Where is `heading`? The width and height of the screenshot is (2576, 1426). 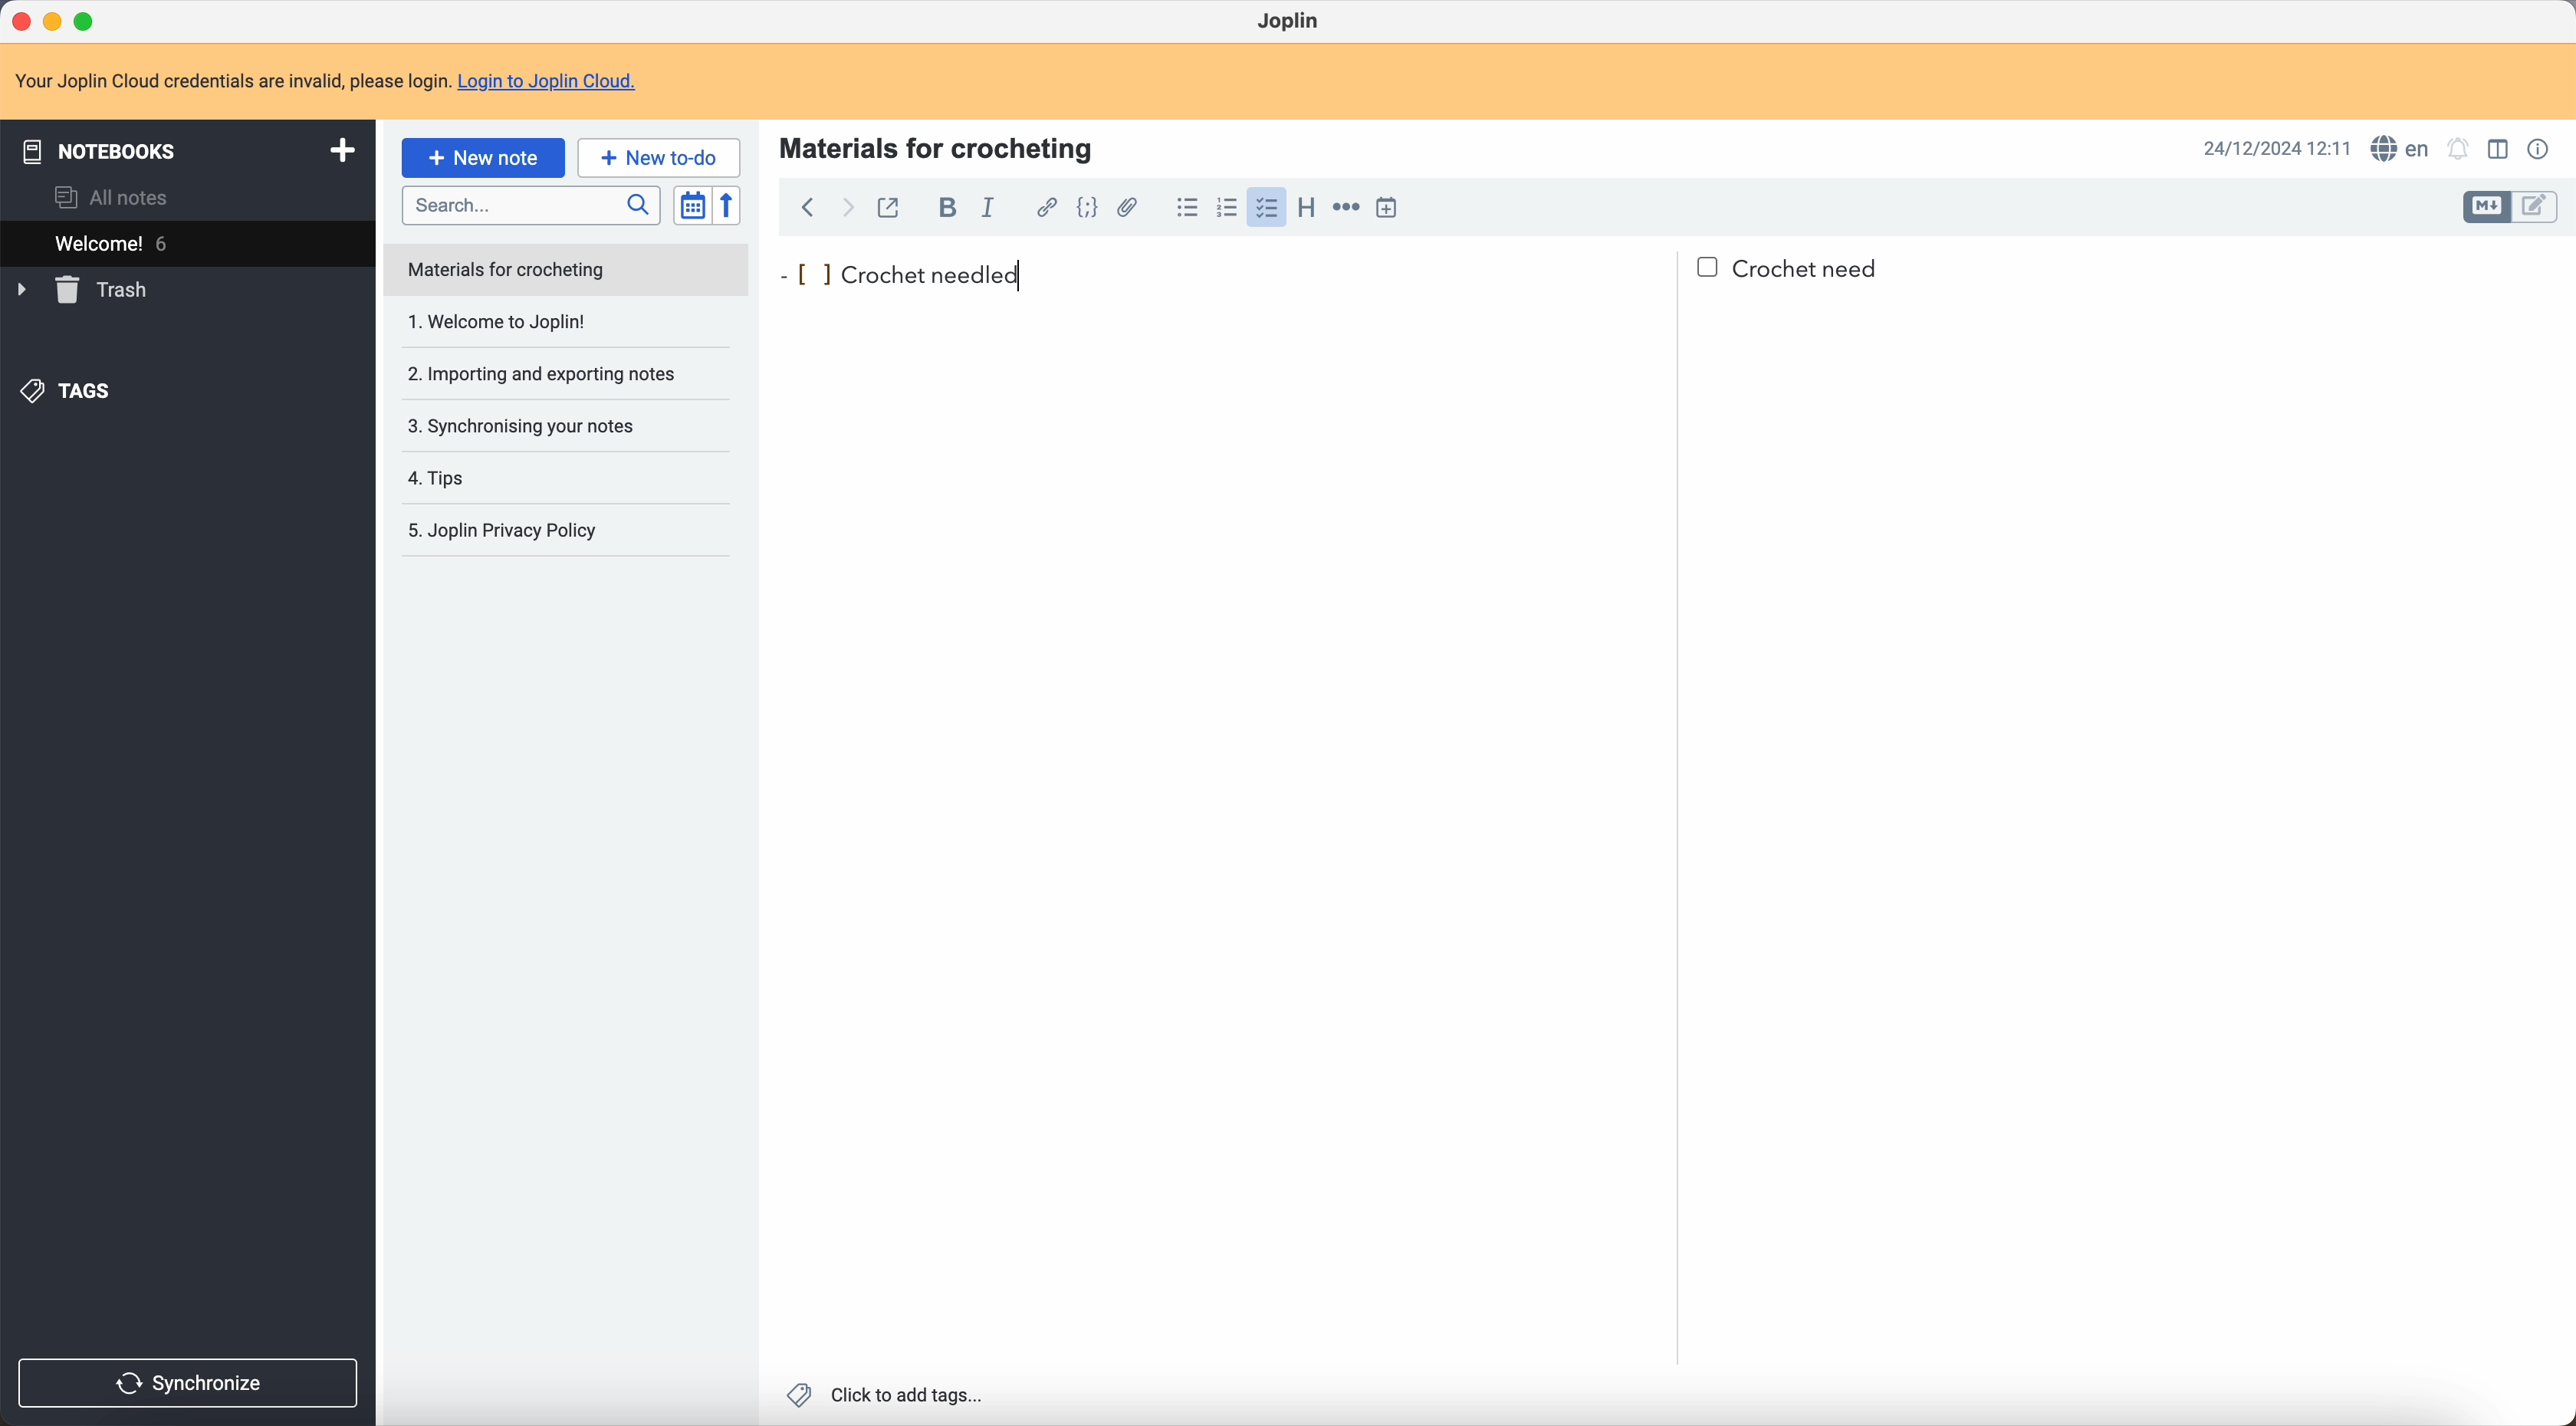
heading is located at coordinates (1304, 207).